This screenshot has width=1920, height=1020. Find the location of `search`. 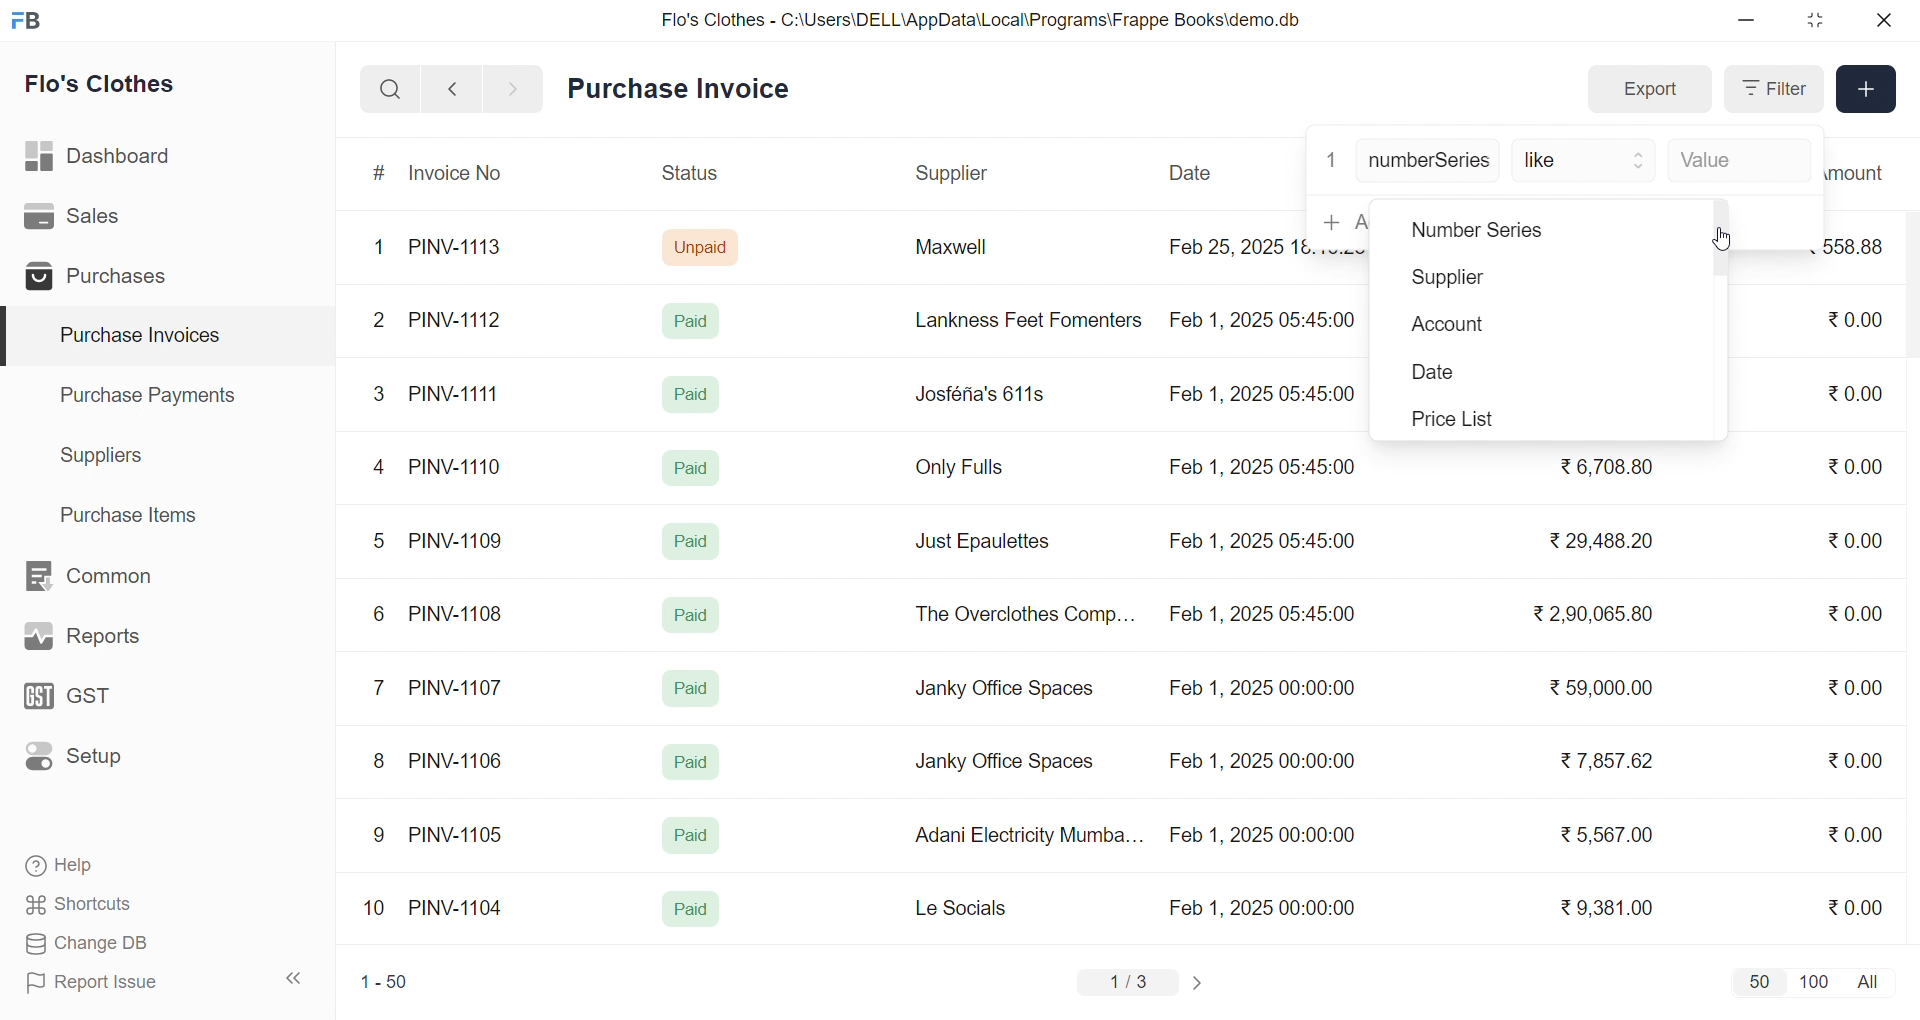

search is located at coordinates (390, 89).